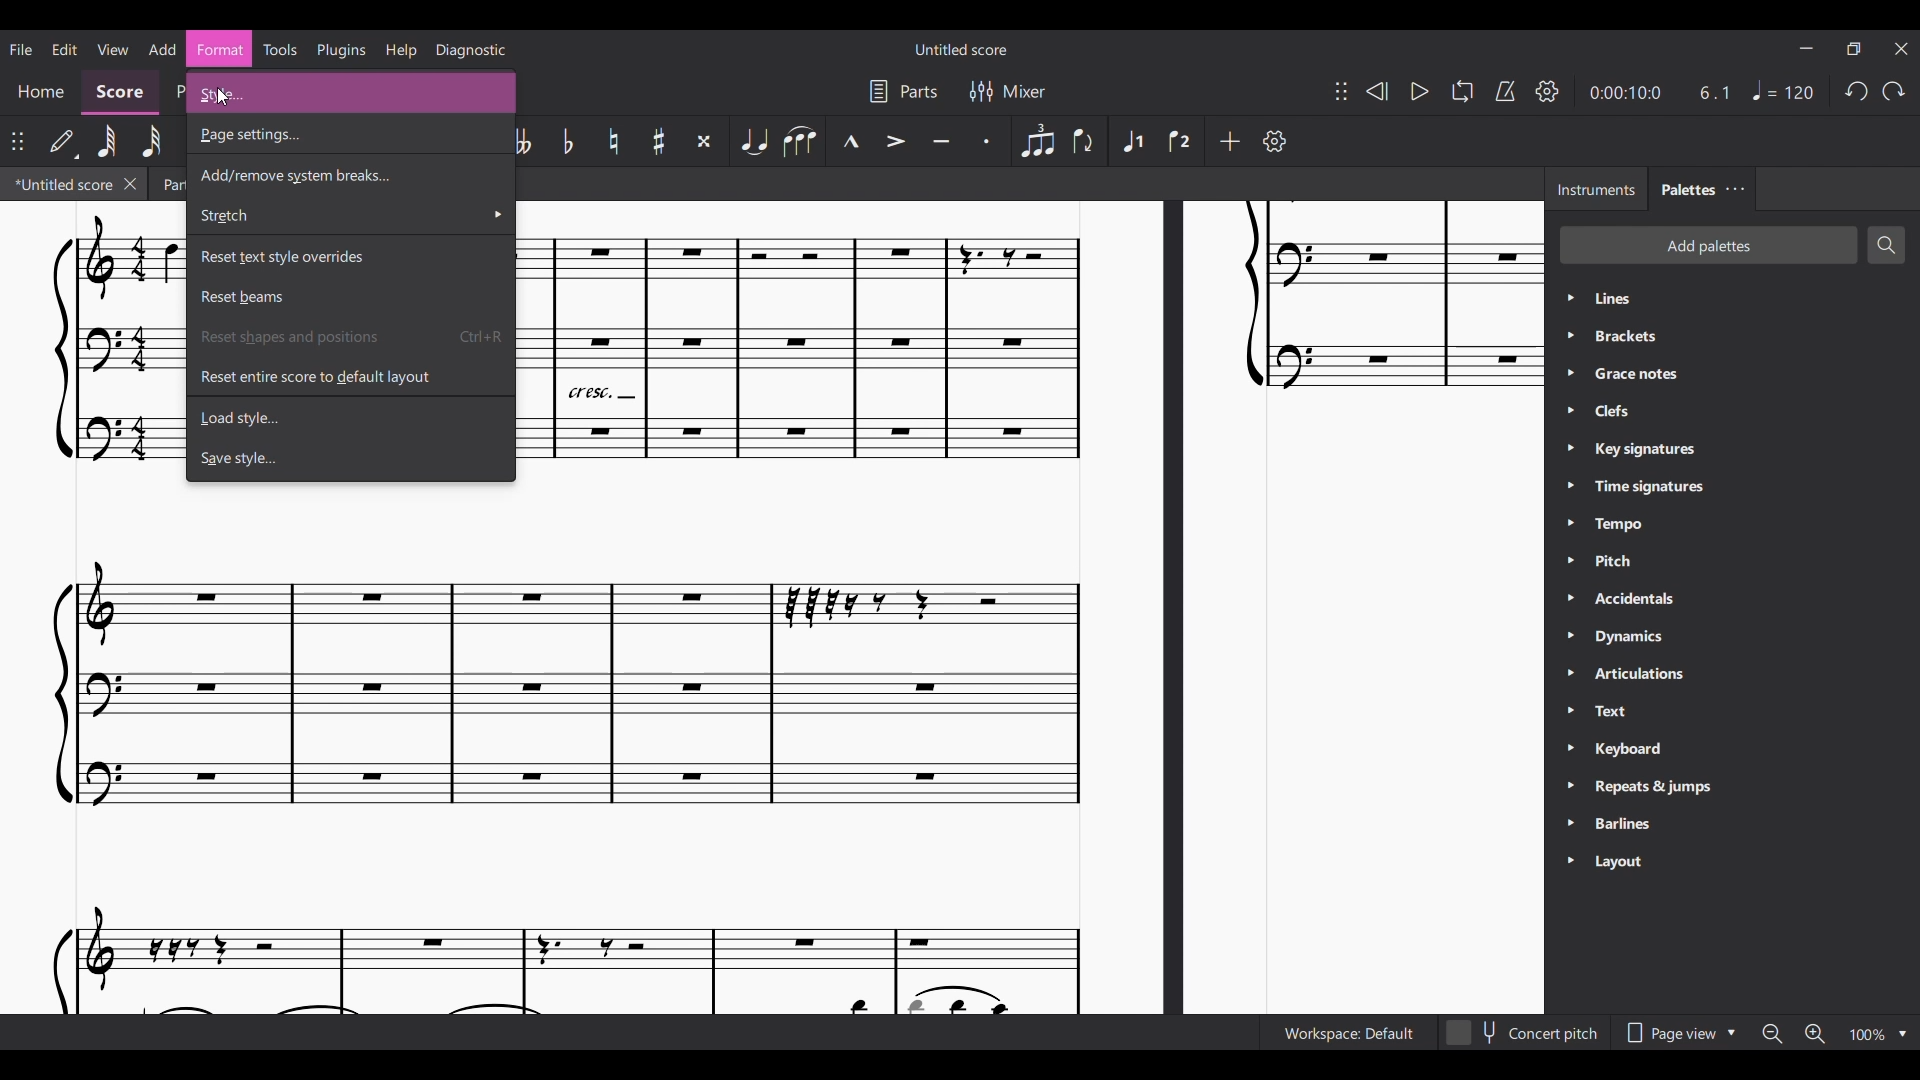 This screenshot has height=1080, width=1920. What do you see at coordinates (1902, 1034) in the screenshot?
I see `Zoom options` at bounding box center [1902, 1034].